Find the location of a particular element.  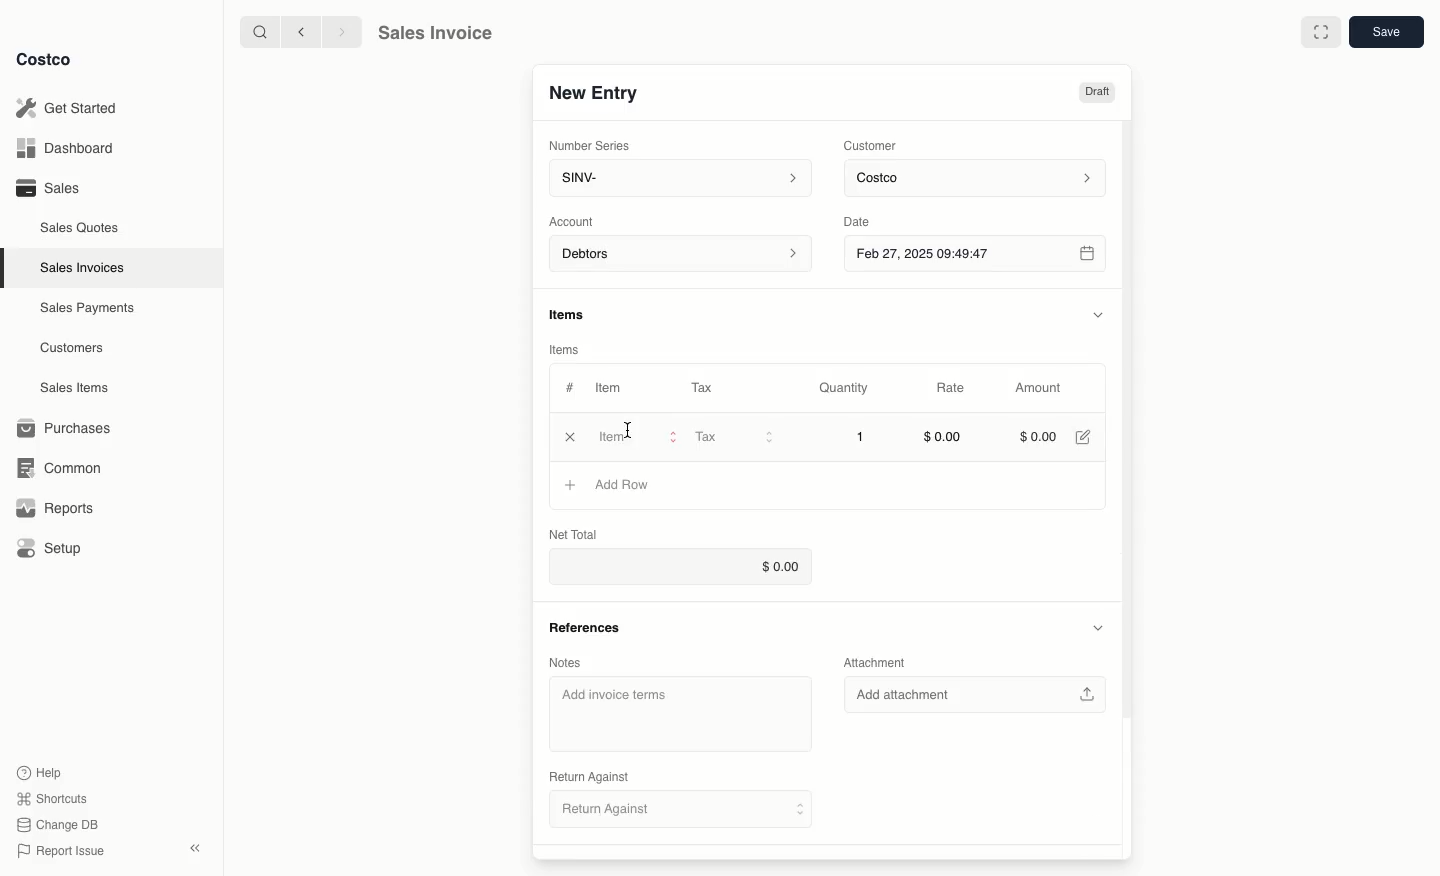

Attachment is located at coordinates (880, 665).